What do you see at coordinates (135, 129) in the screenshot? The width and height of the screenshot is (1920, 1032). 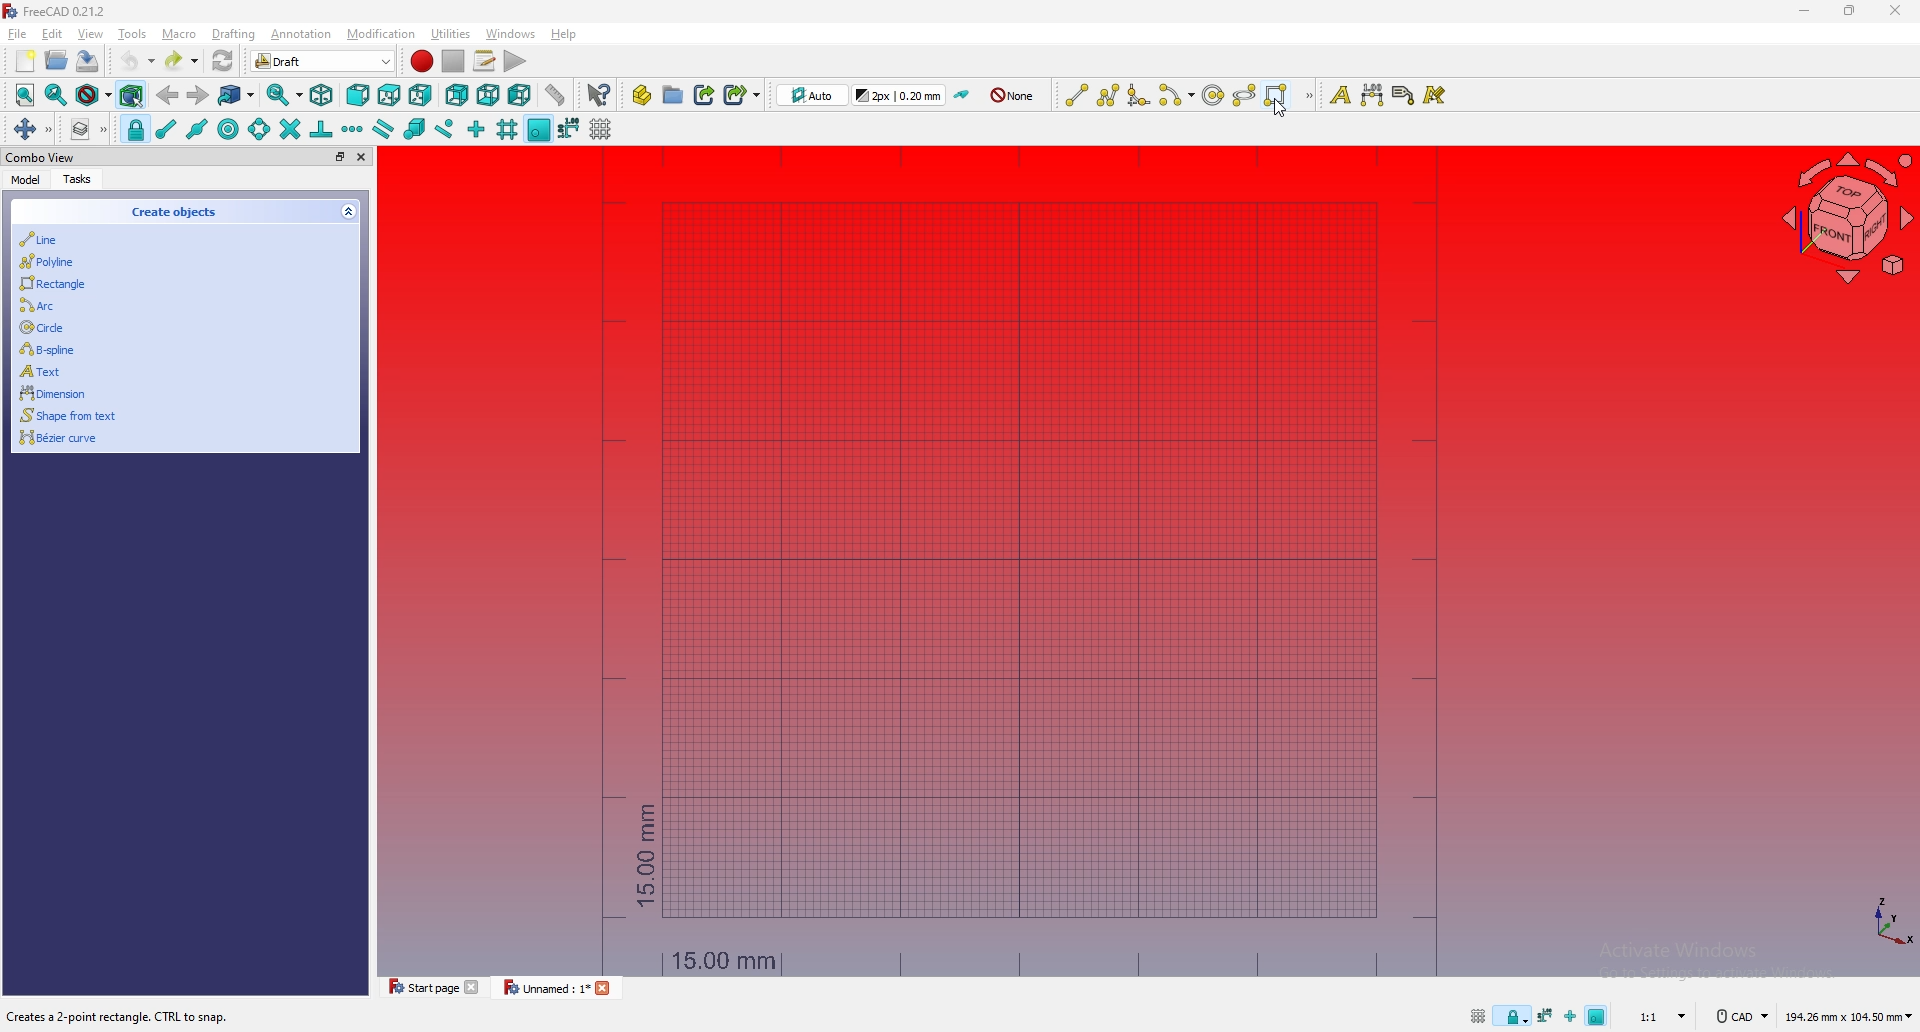 I see `snap lock` at bounding box center [135, 129].